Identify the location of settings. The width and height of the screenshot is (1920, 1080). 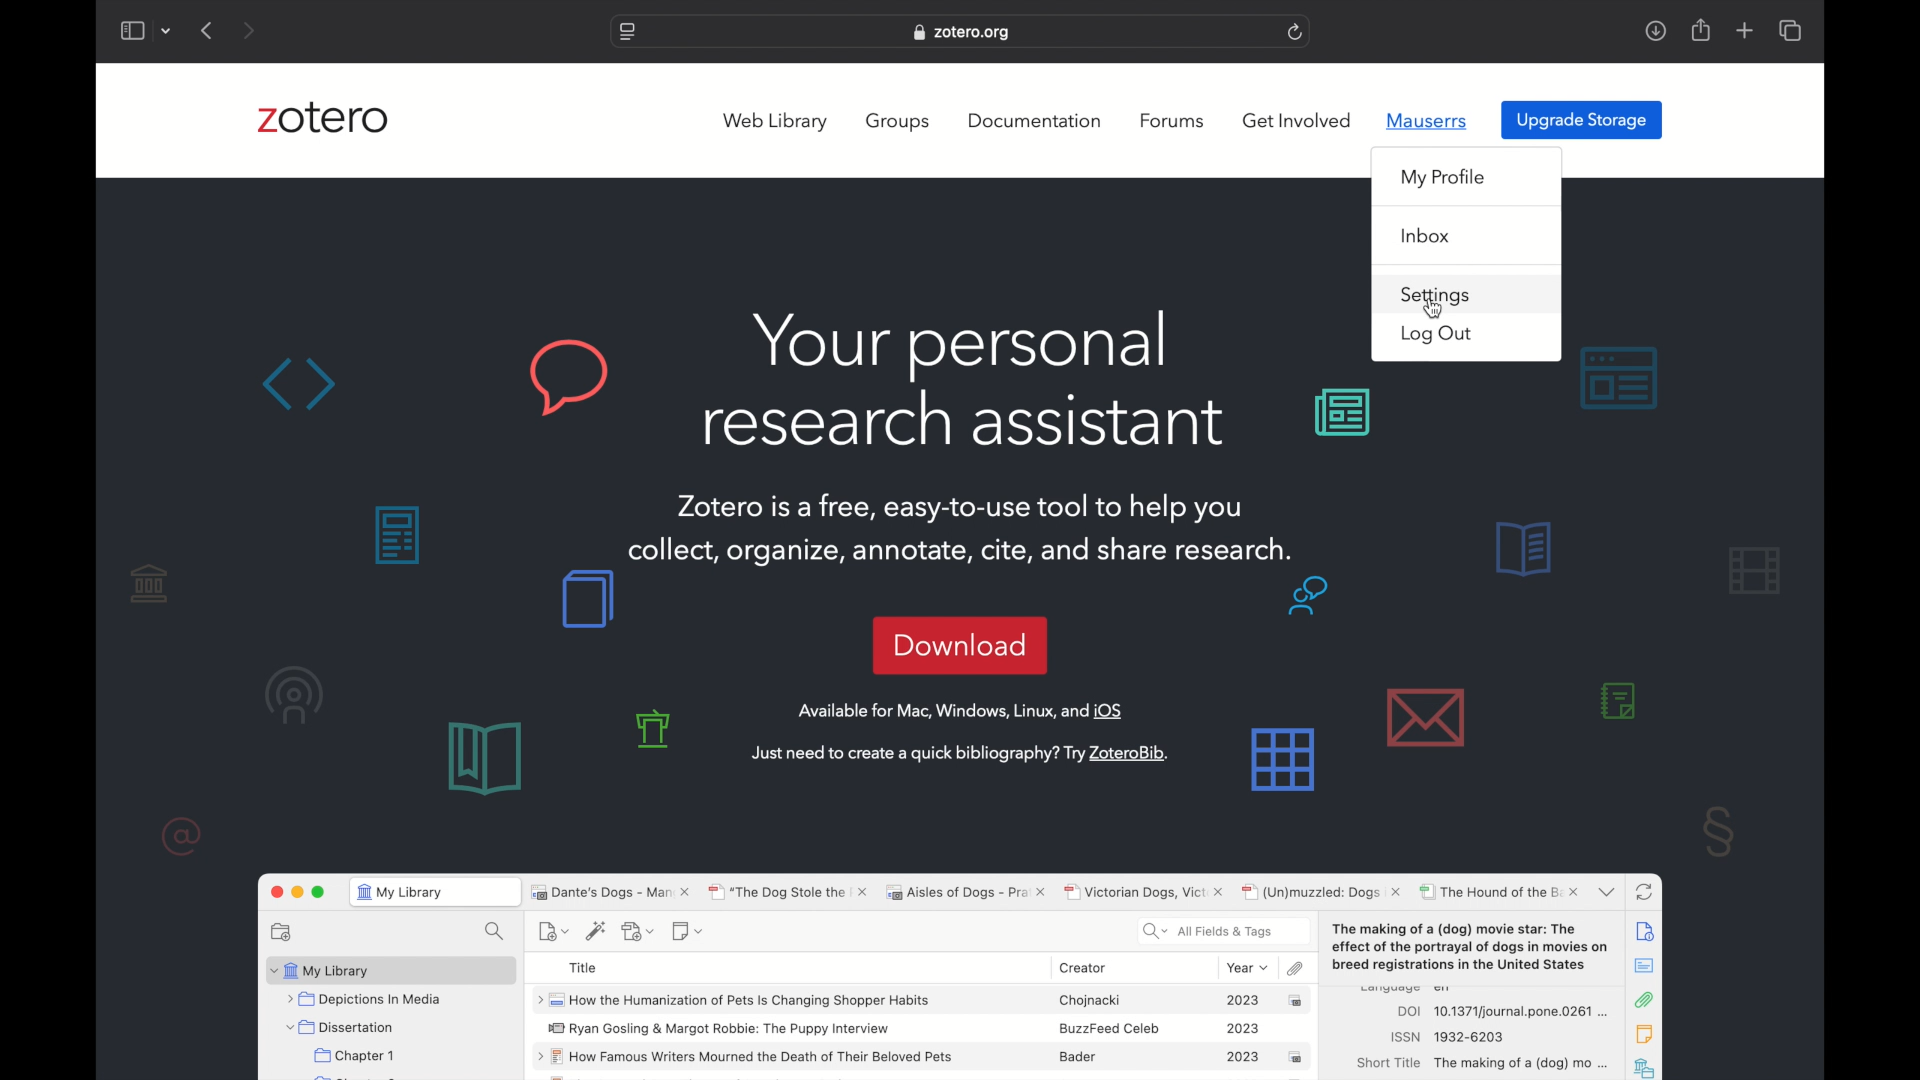
(1436, 296).